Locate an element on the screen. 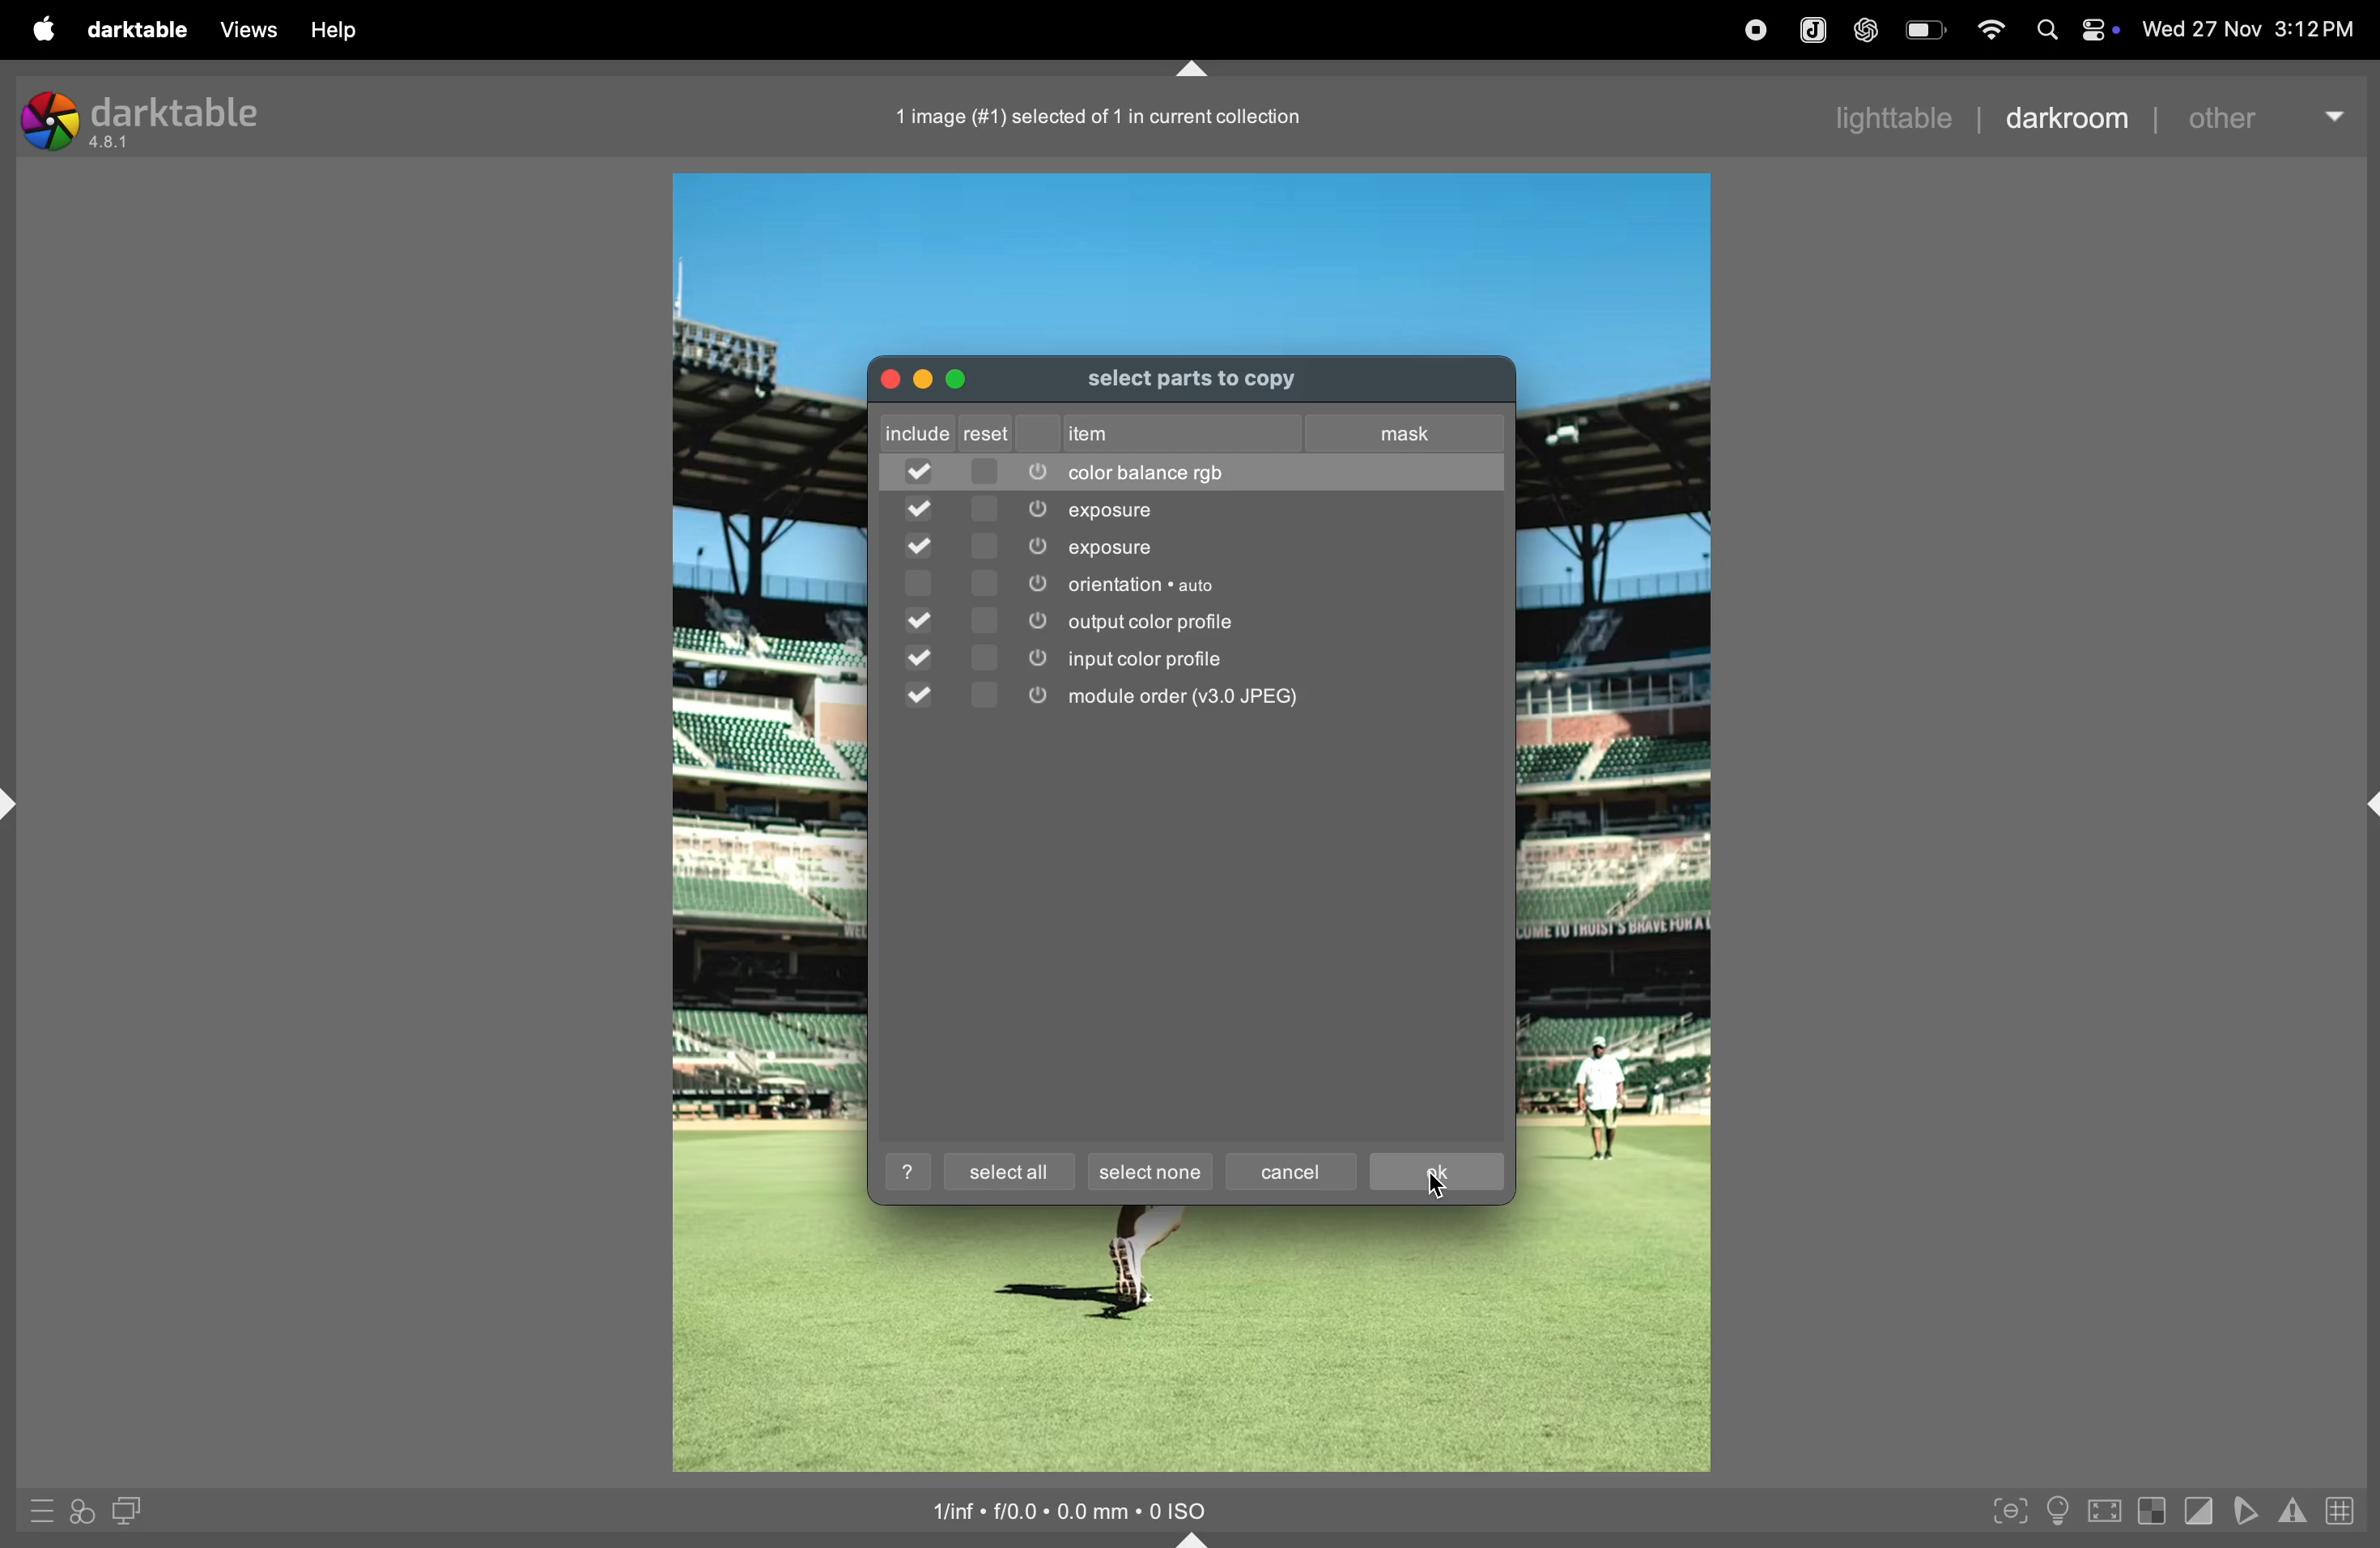 The width and height of the screenshot is (2380, 1548). minimize is located at coordinates (921, 383).